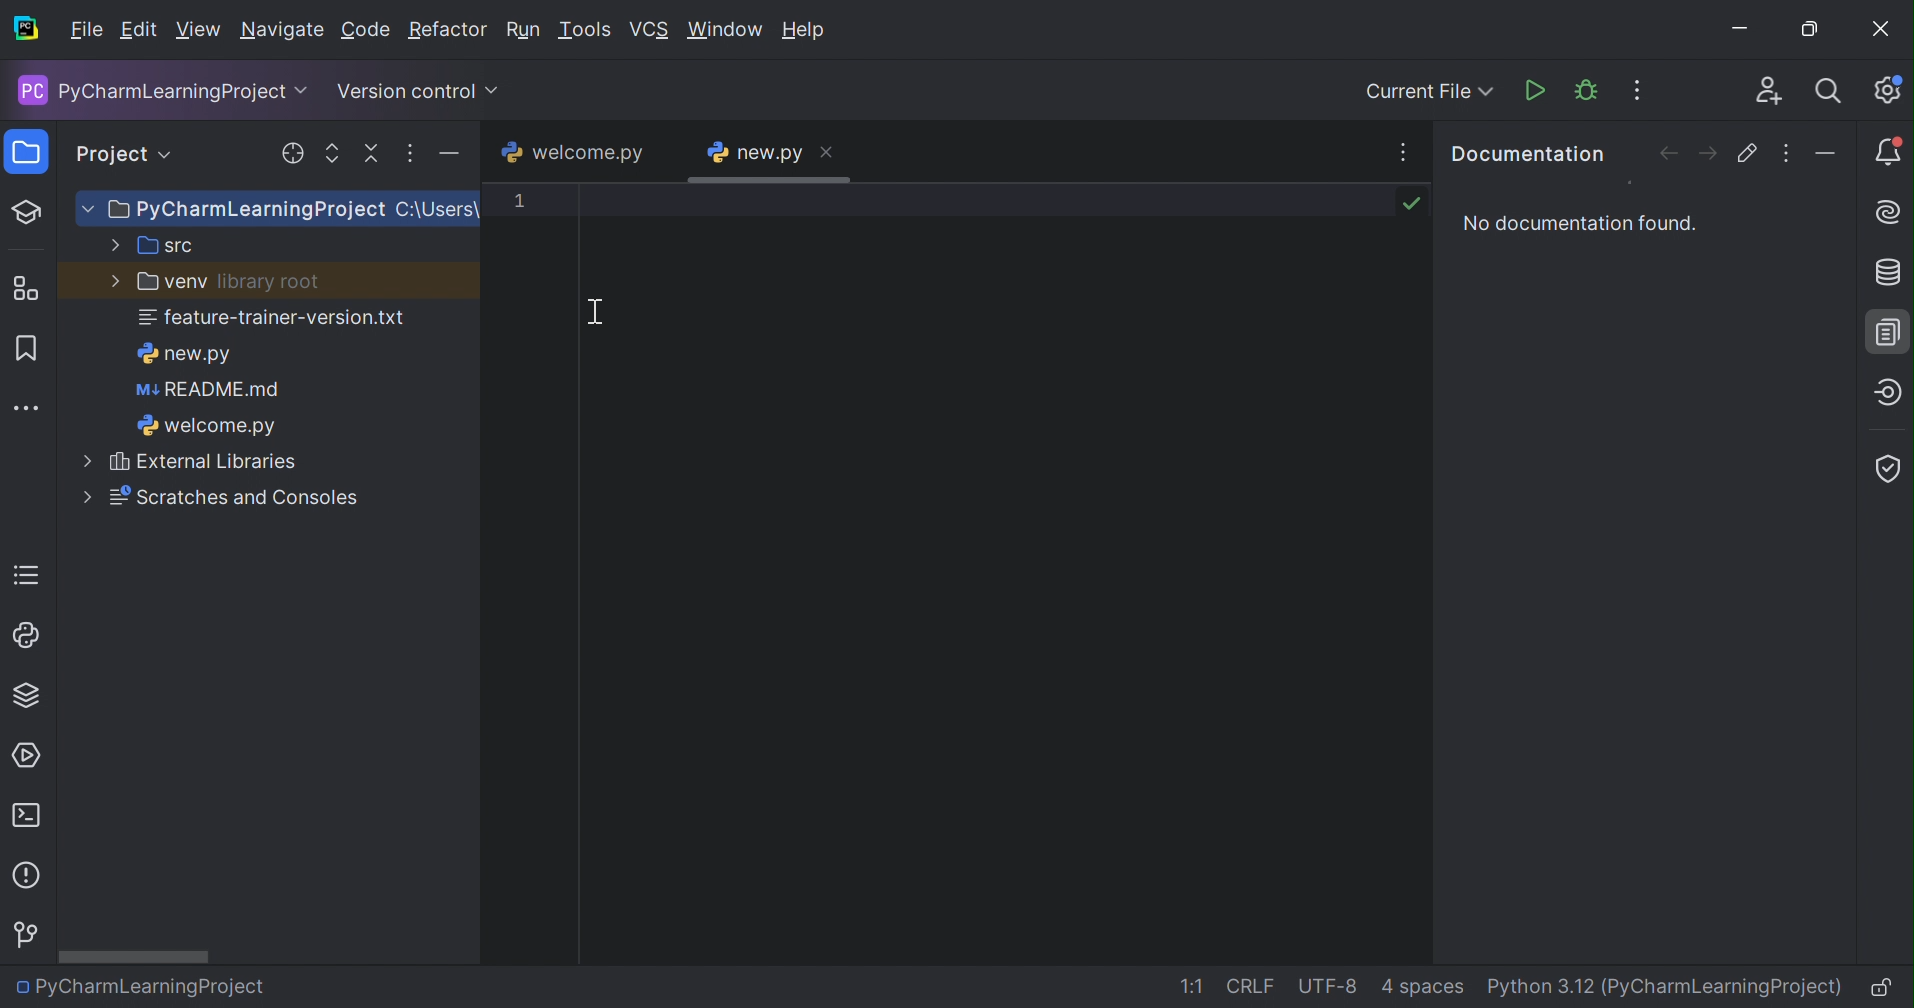 The image size is (1914, 1008). I want to click on Code With Me, so click(1768, 90).